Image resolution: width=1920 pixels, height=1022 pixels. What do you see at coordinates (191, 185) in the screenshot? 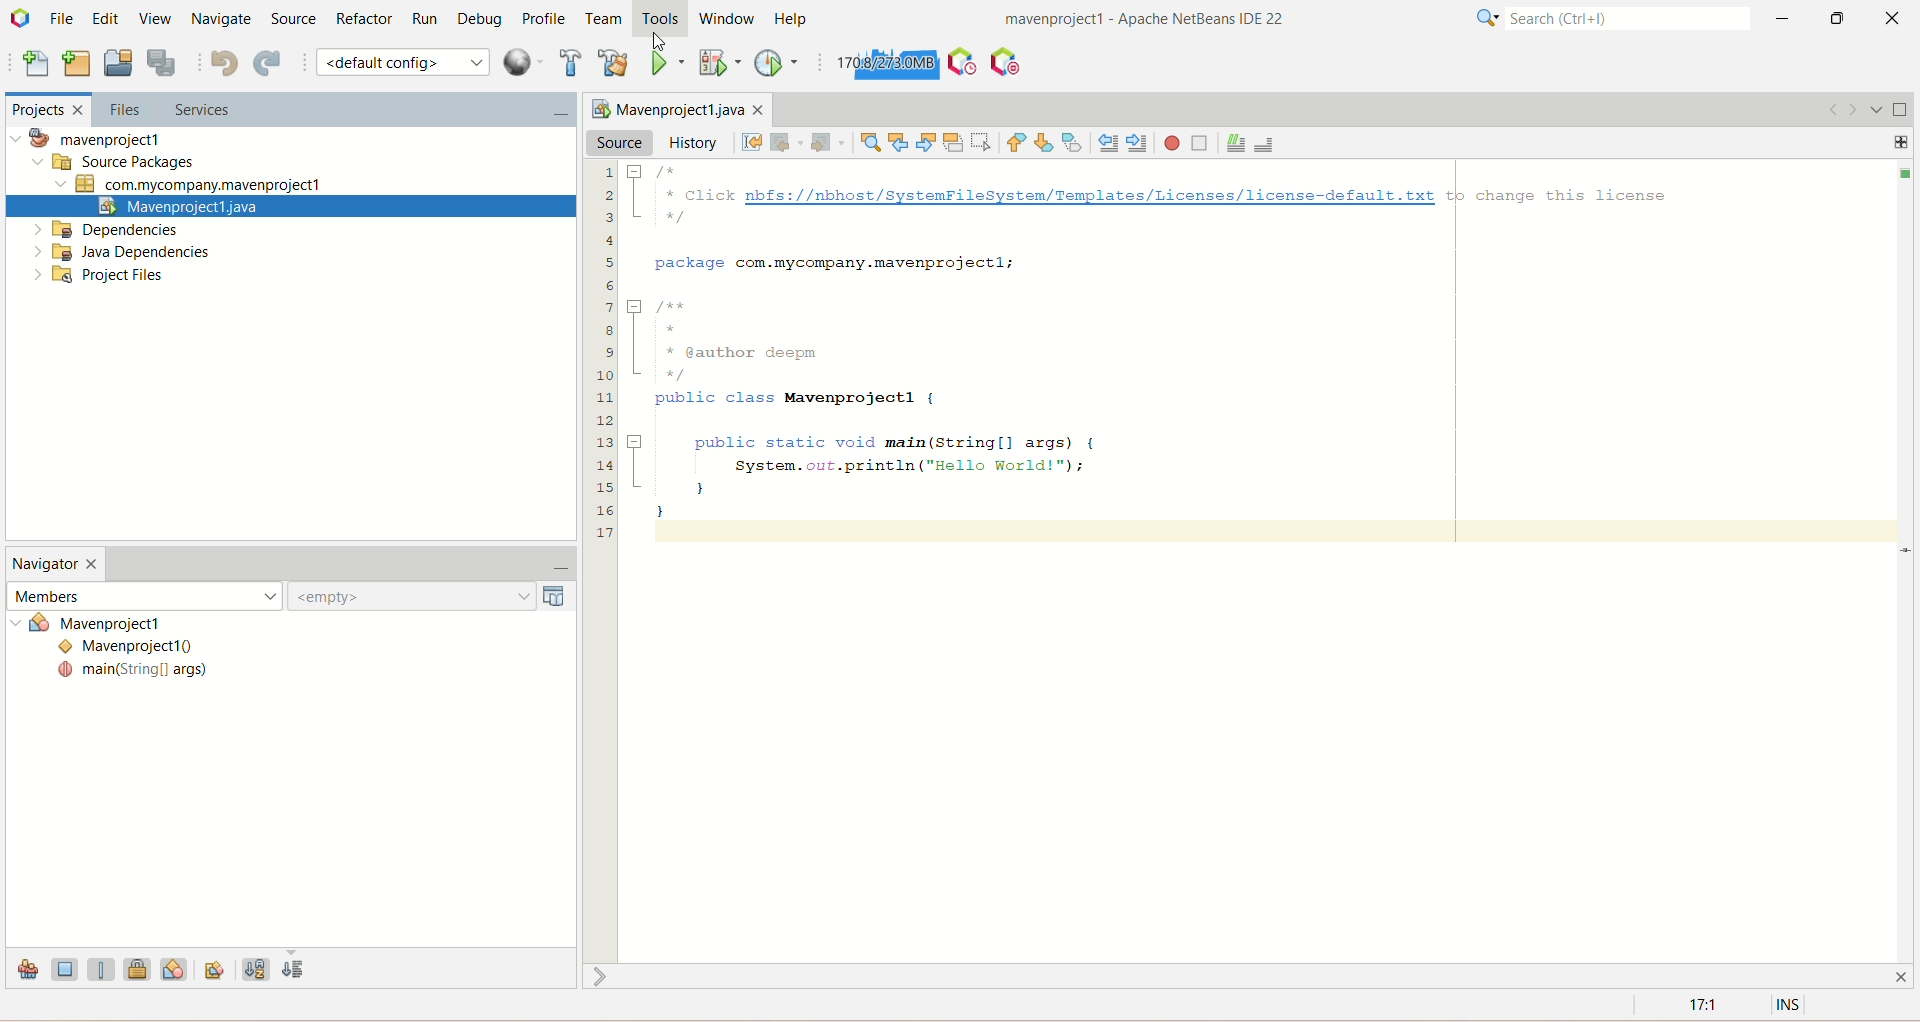
I see `com.mycompany.mavenproject1` at bounding box center [191, 185].